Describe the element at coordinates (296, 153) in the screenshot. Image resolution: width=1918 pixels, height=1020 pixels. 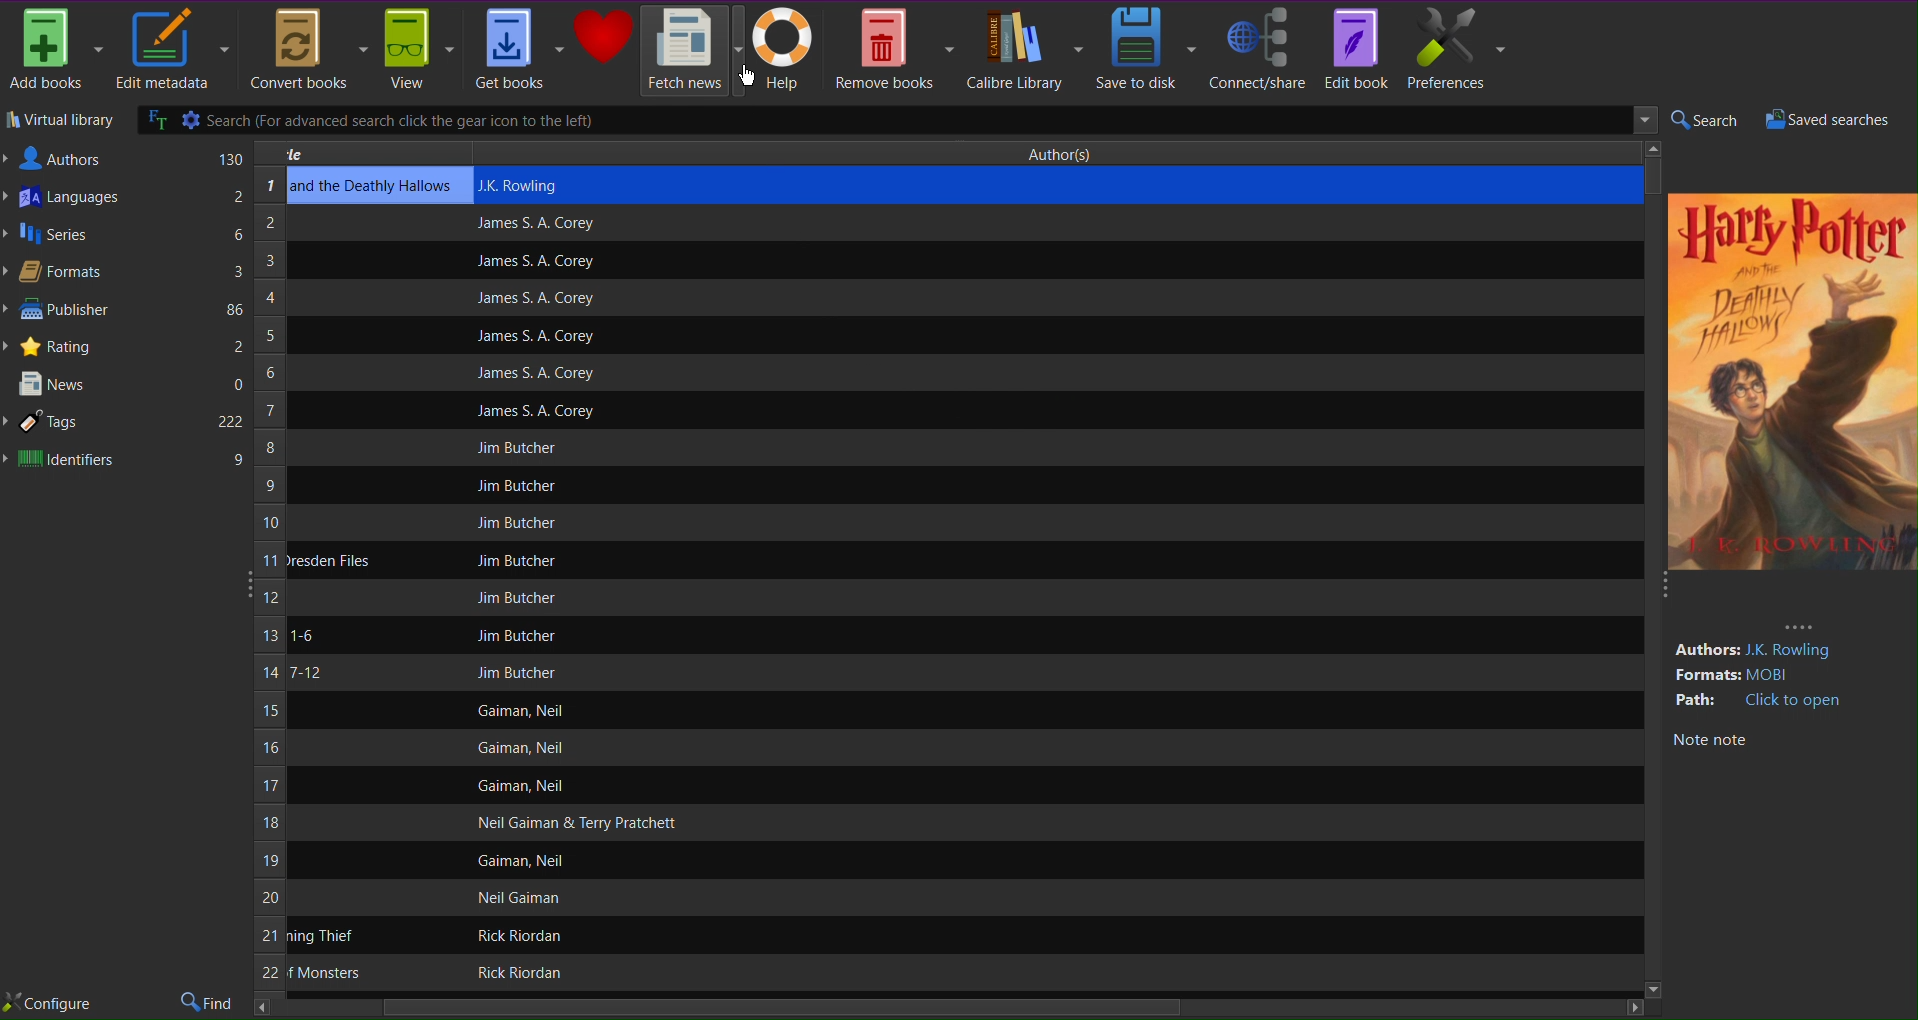
I see `` at that location.